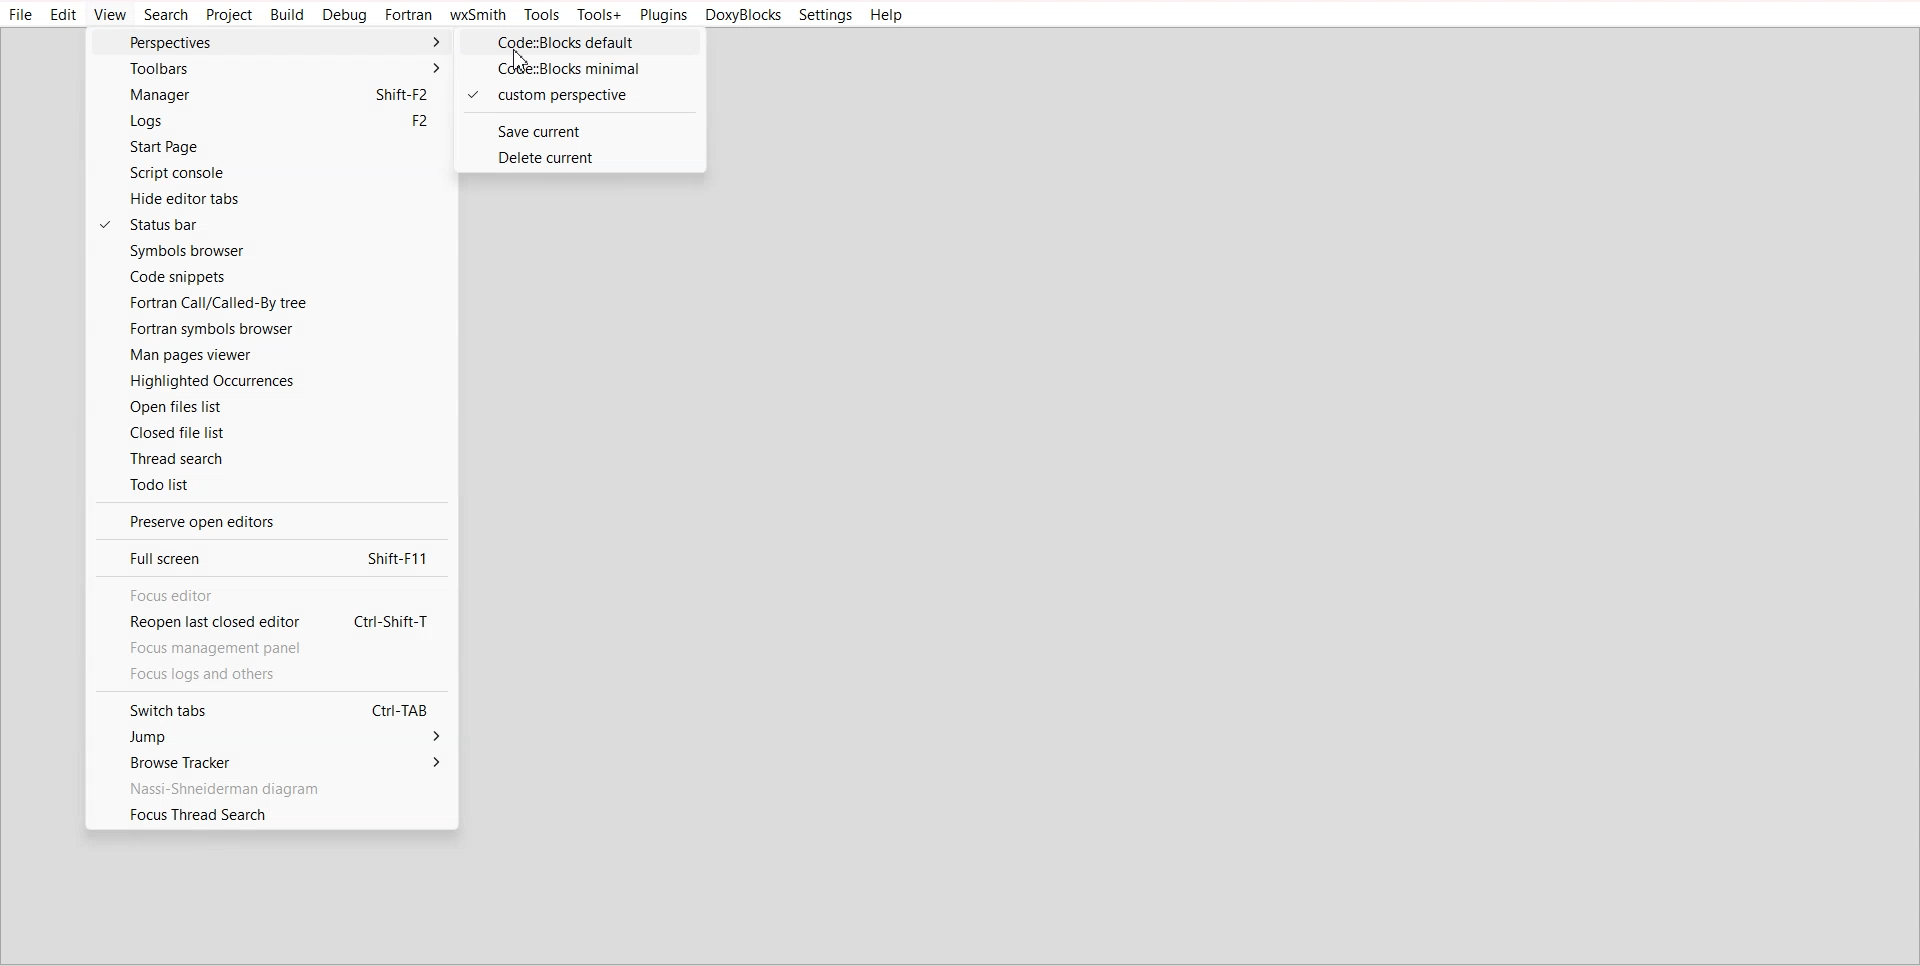 The width and height of the screenshot is (1920, 966). I want to click on wxSmith, so click(478, 15).